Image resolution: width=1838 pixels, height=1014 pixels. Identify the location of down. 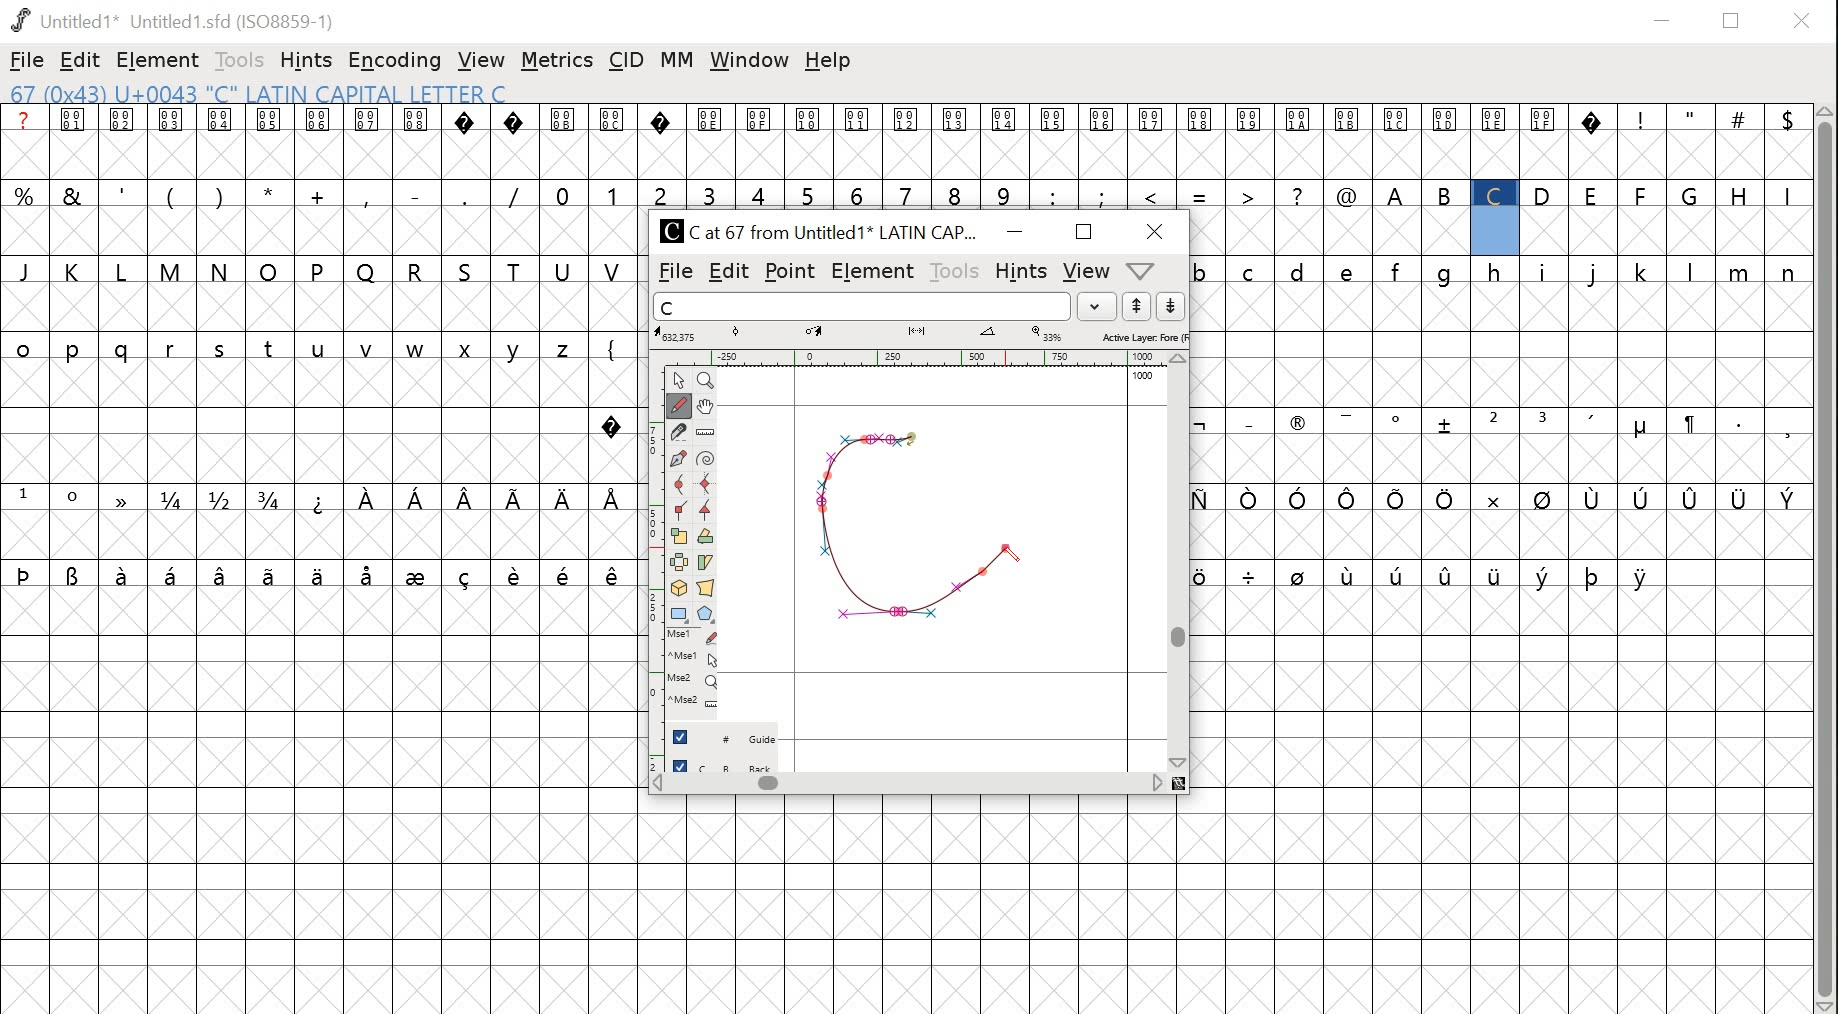
(1173, 306).